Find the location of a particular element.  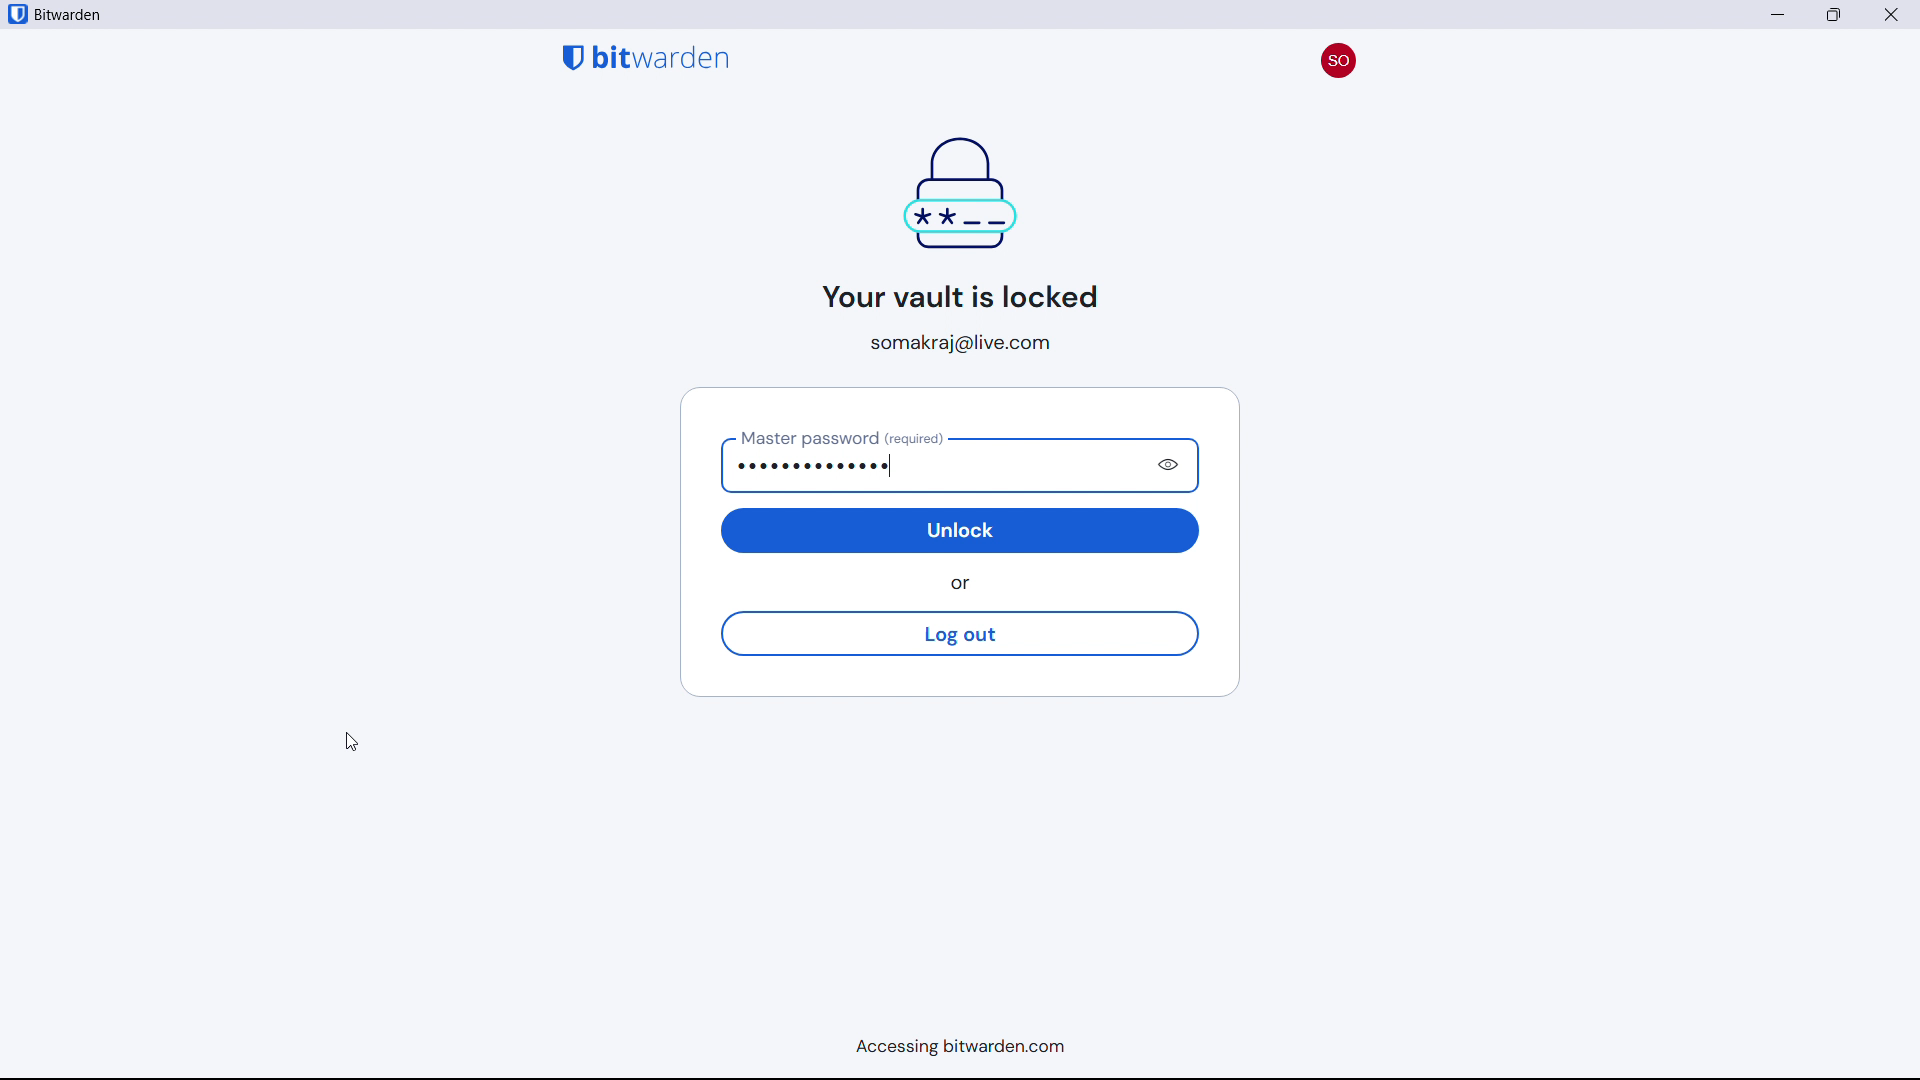

cursor is located at coordinates (351, 742).